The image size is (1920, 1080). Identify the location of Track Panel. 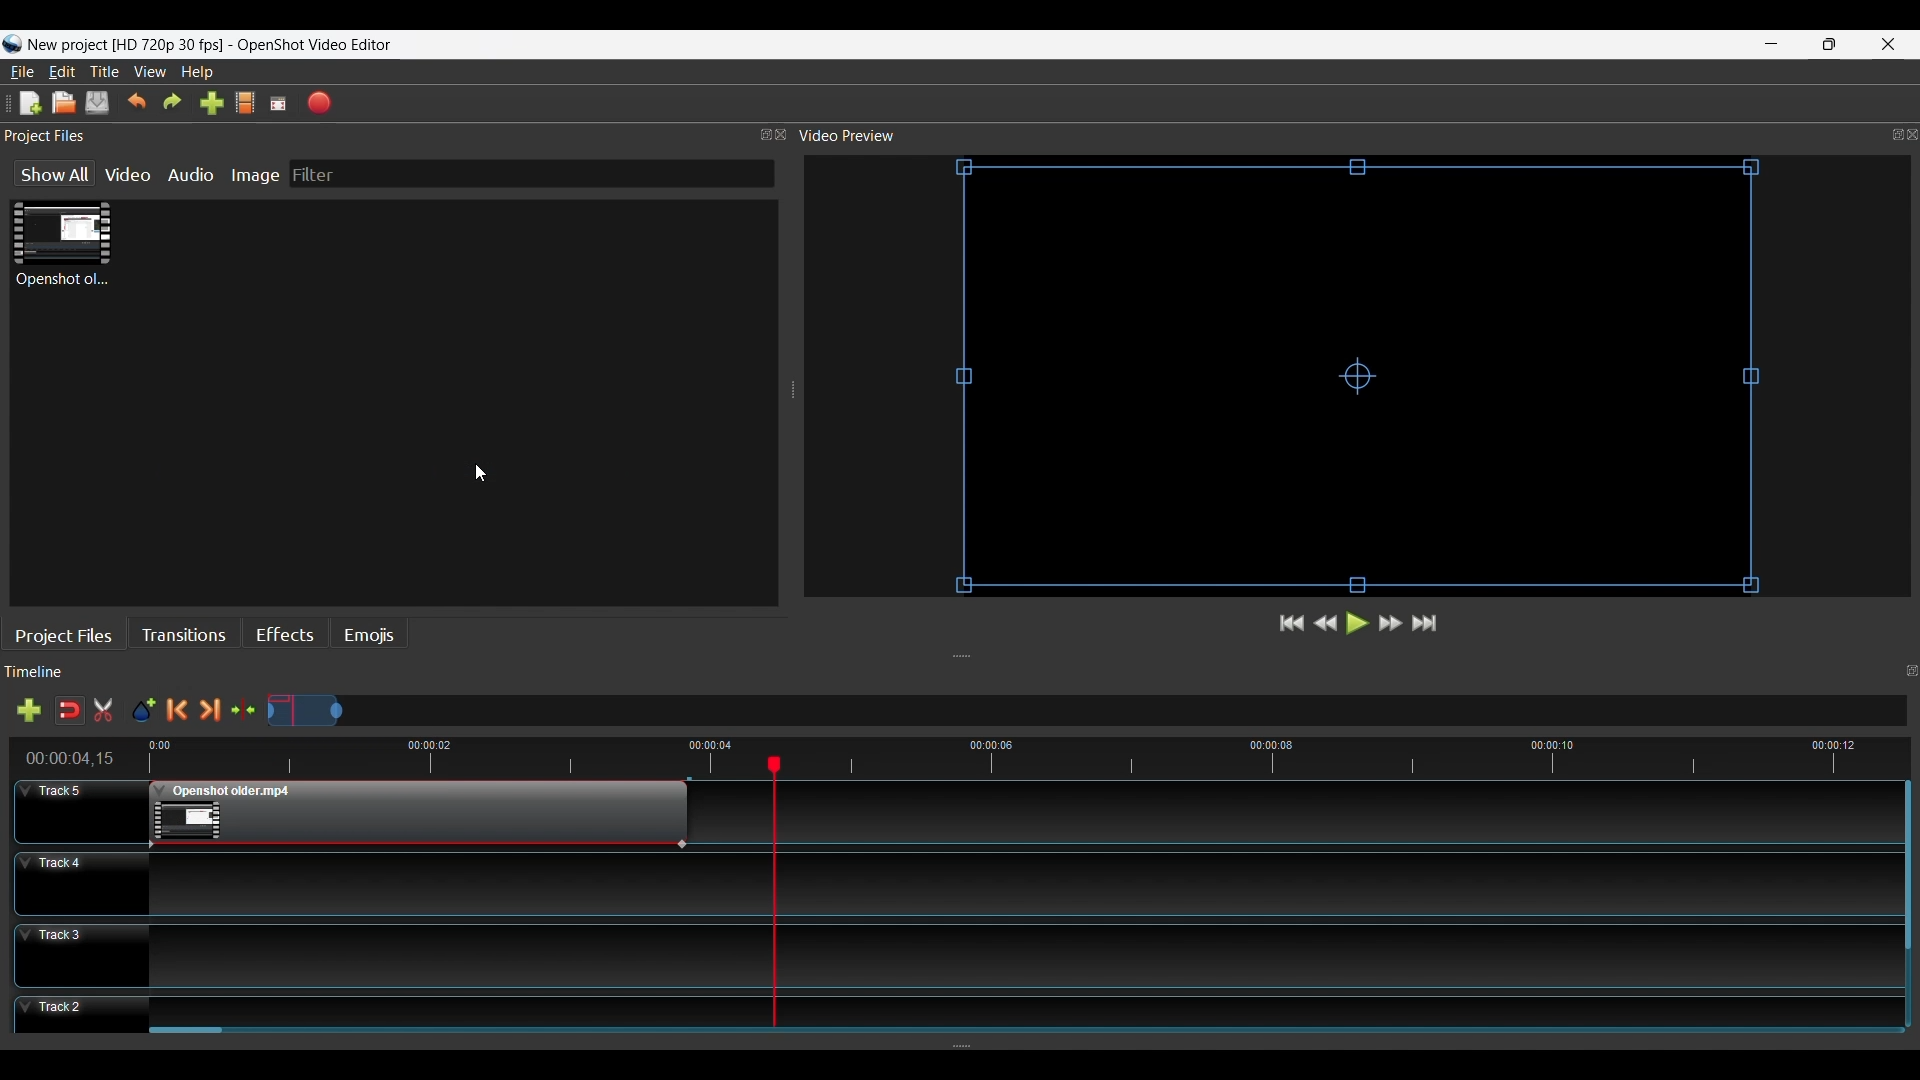
(1015, 955).